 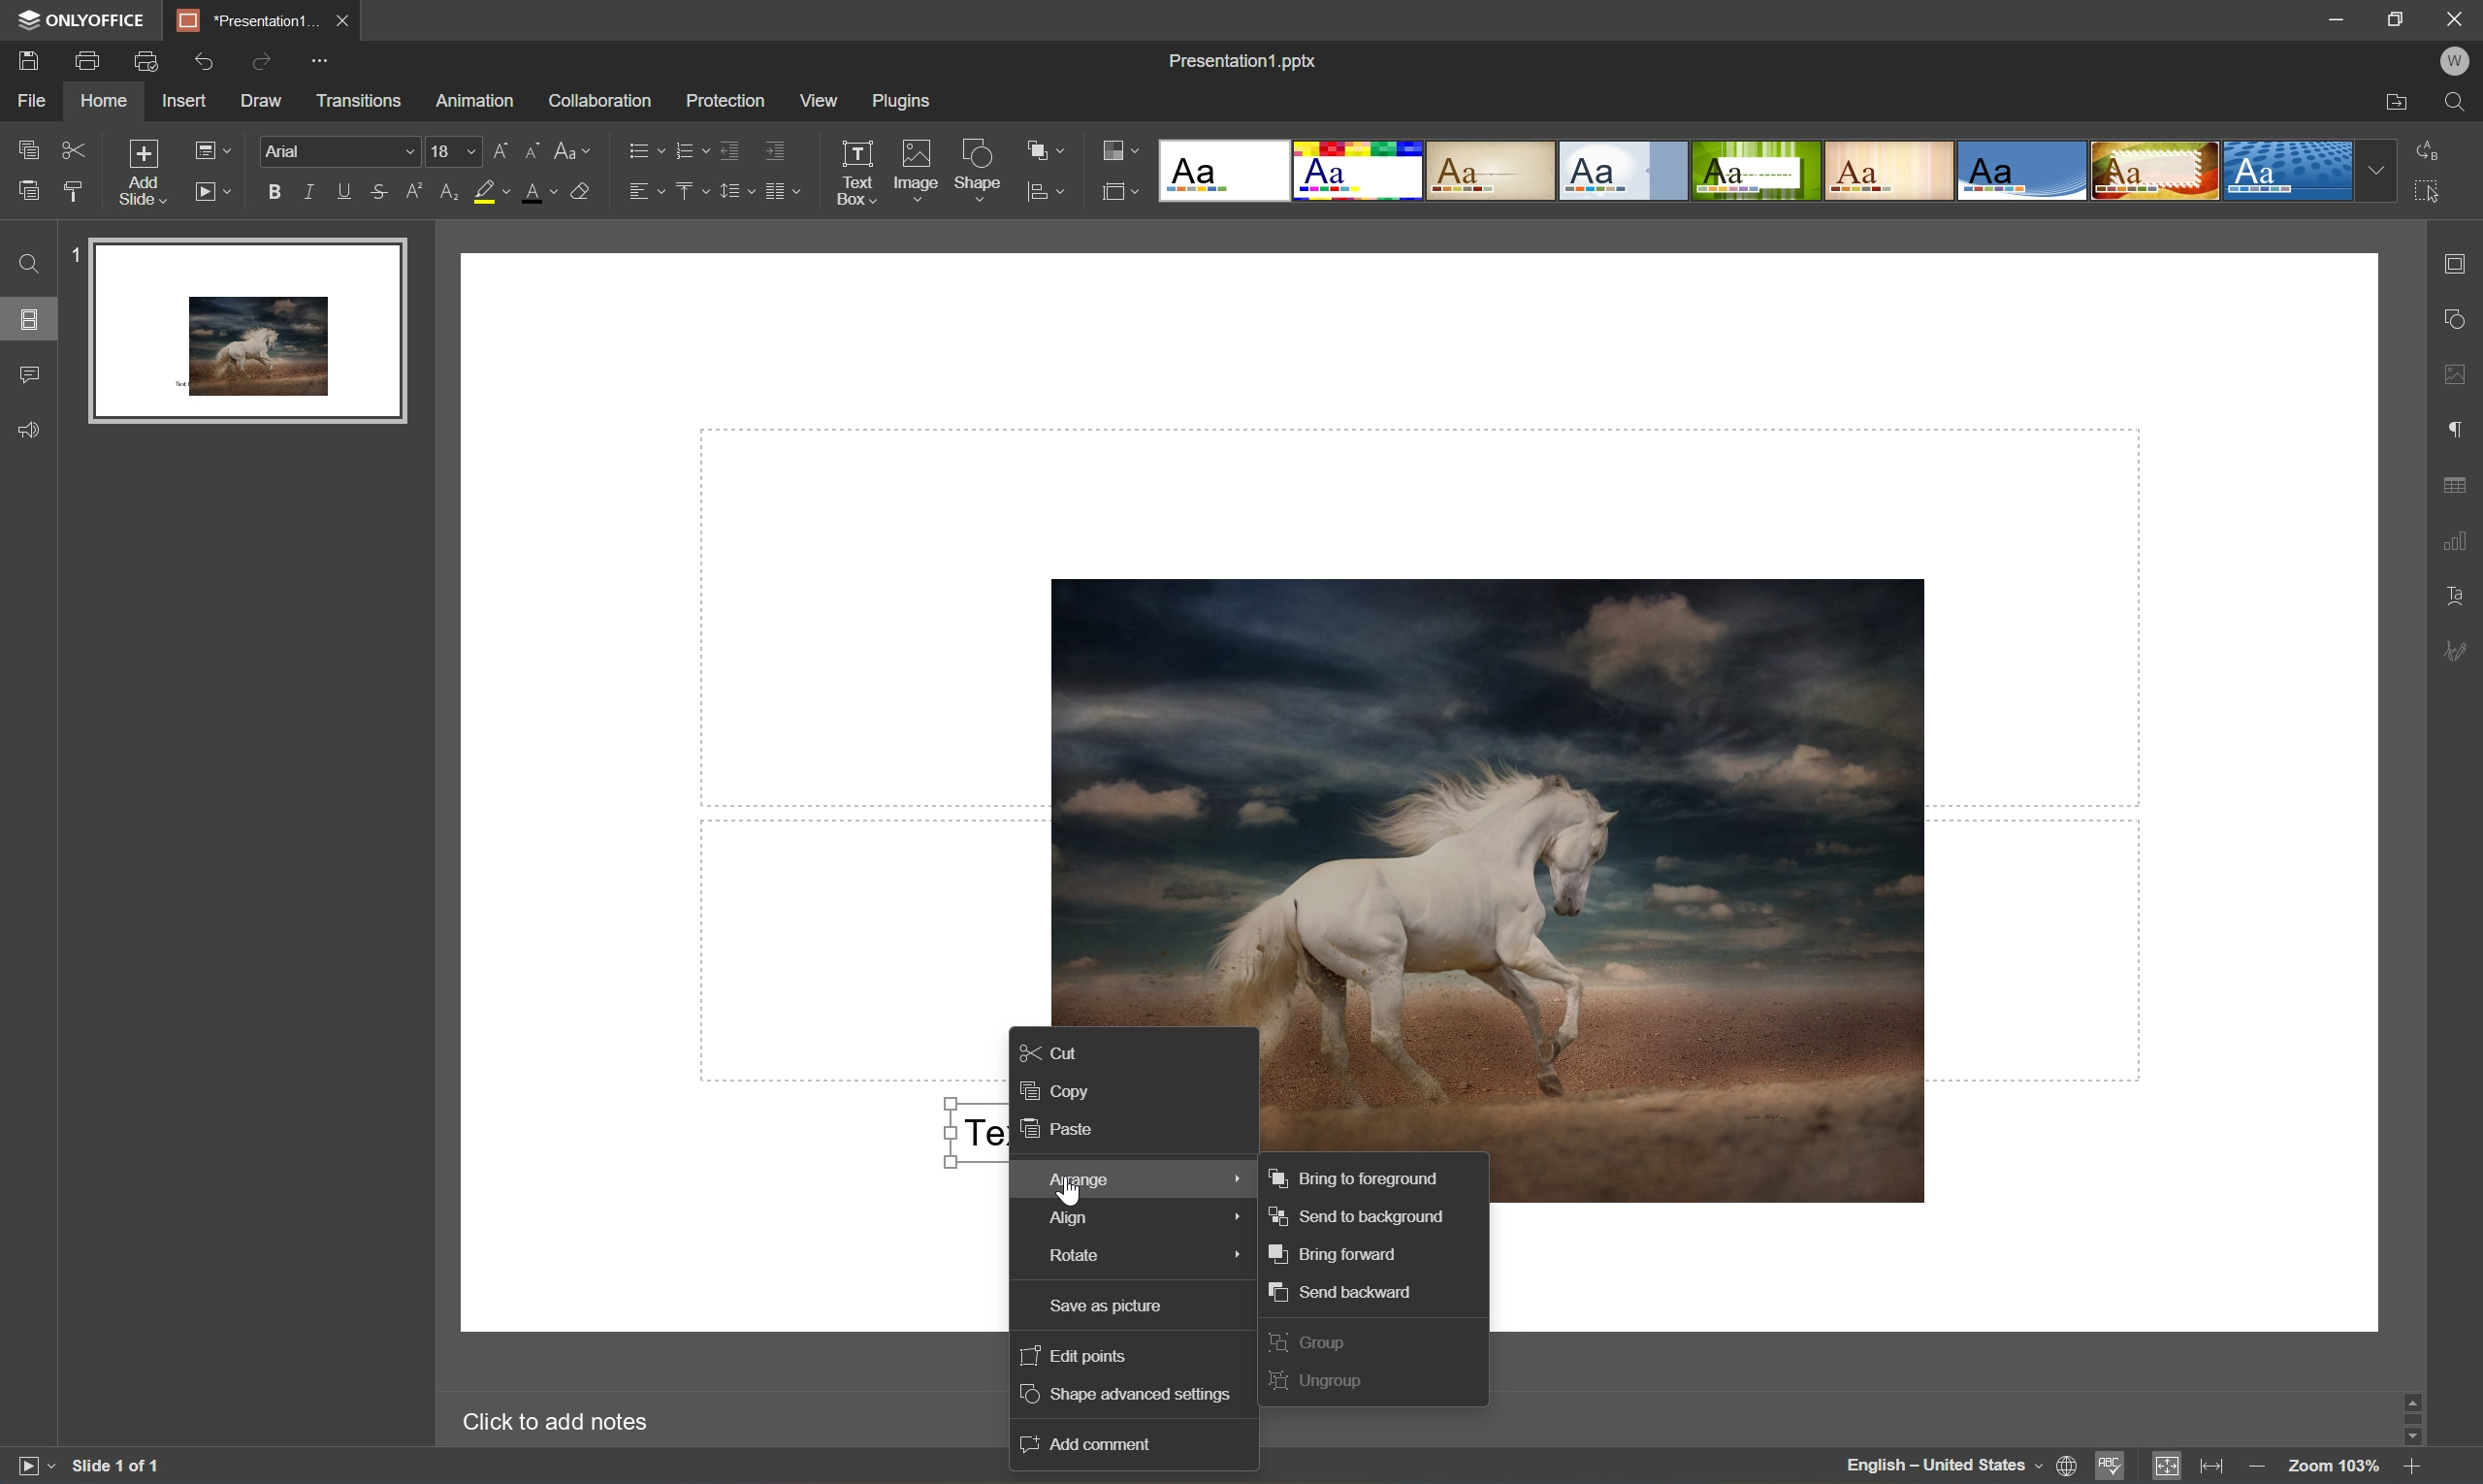 What do you see at coordinates (1319, 1383) in the screenshot?
I see `Ungroup` at bounding box center [1319, 1383].